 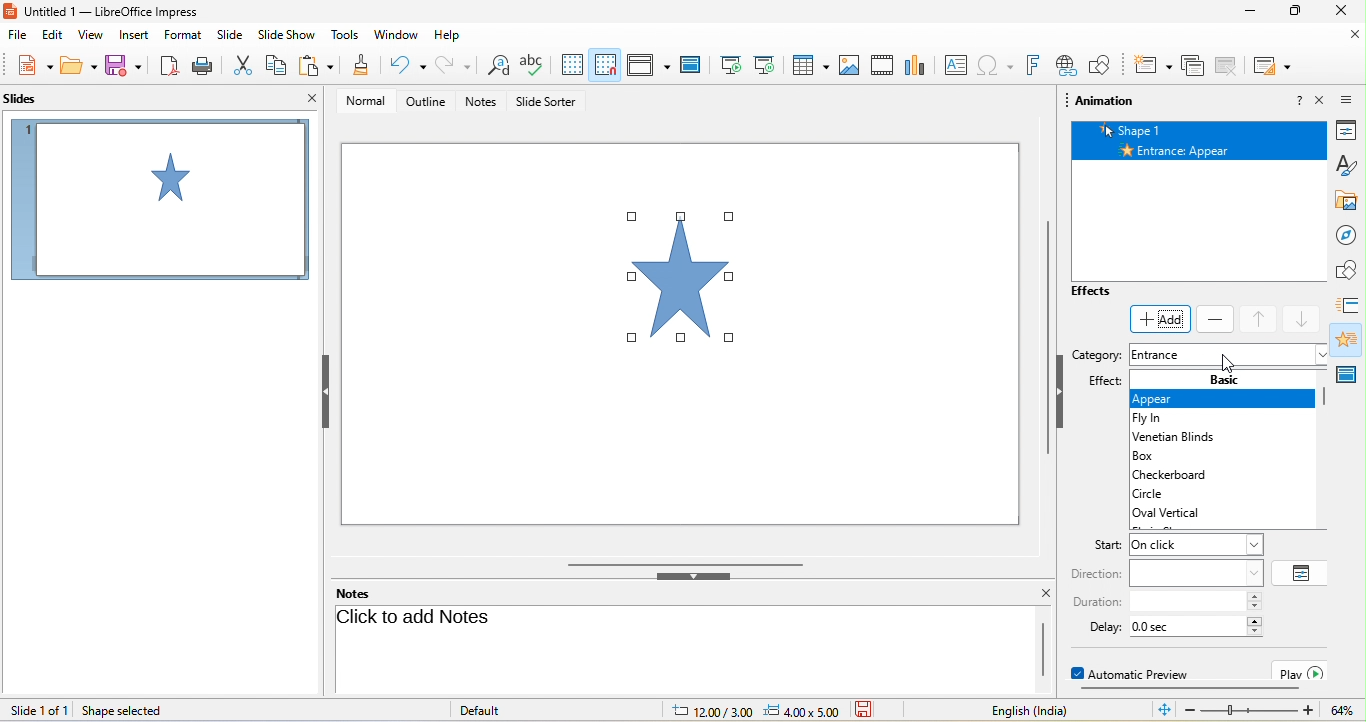 I want to click on default, so click(x=482, y=710).